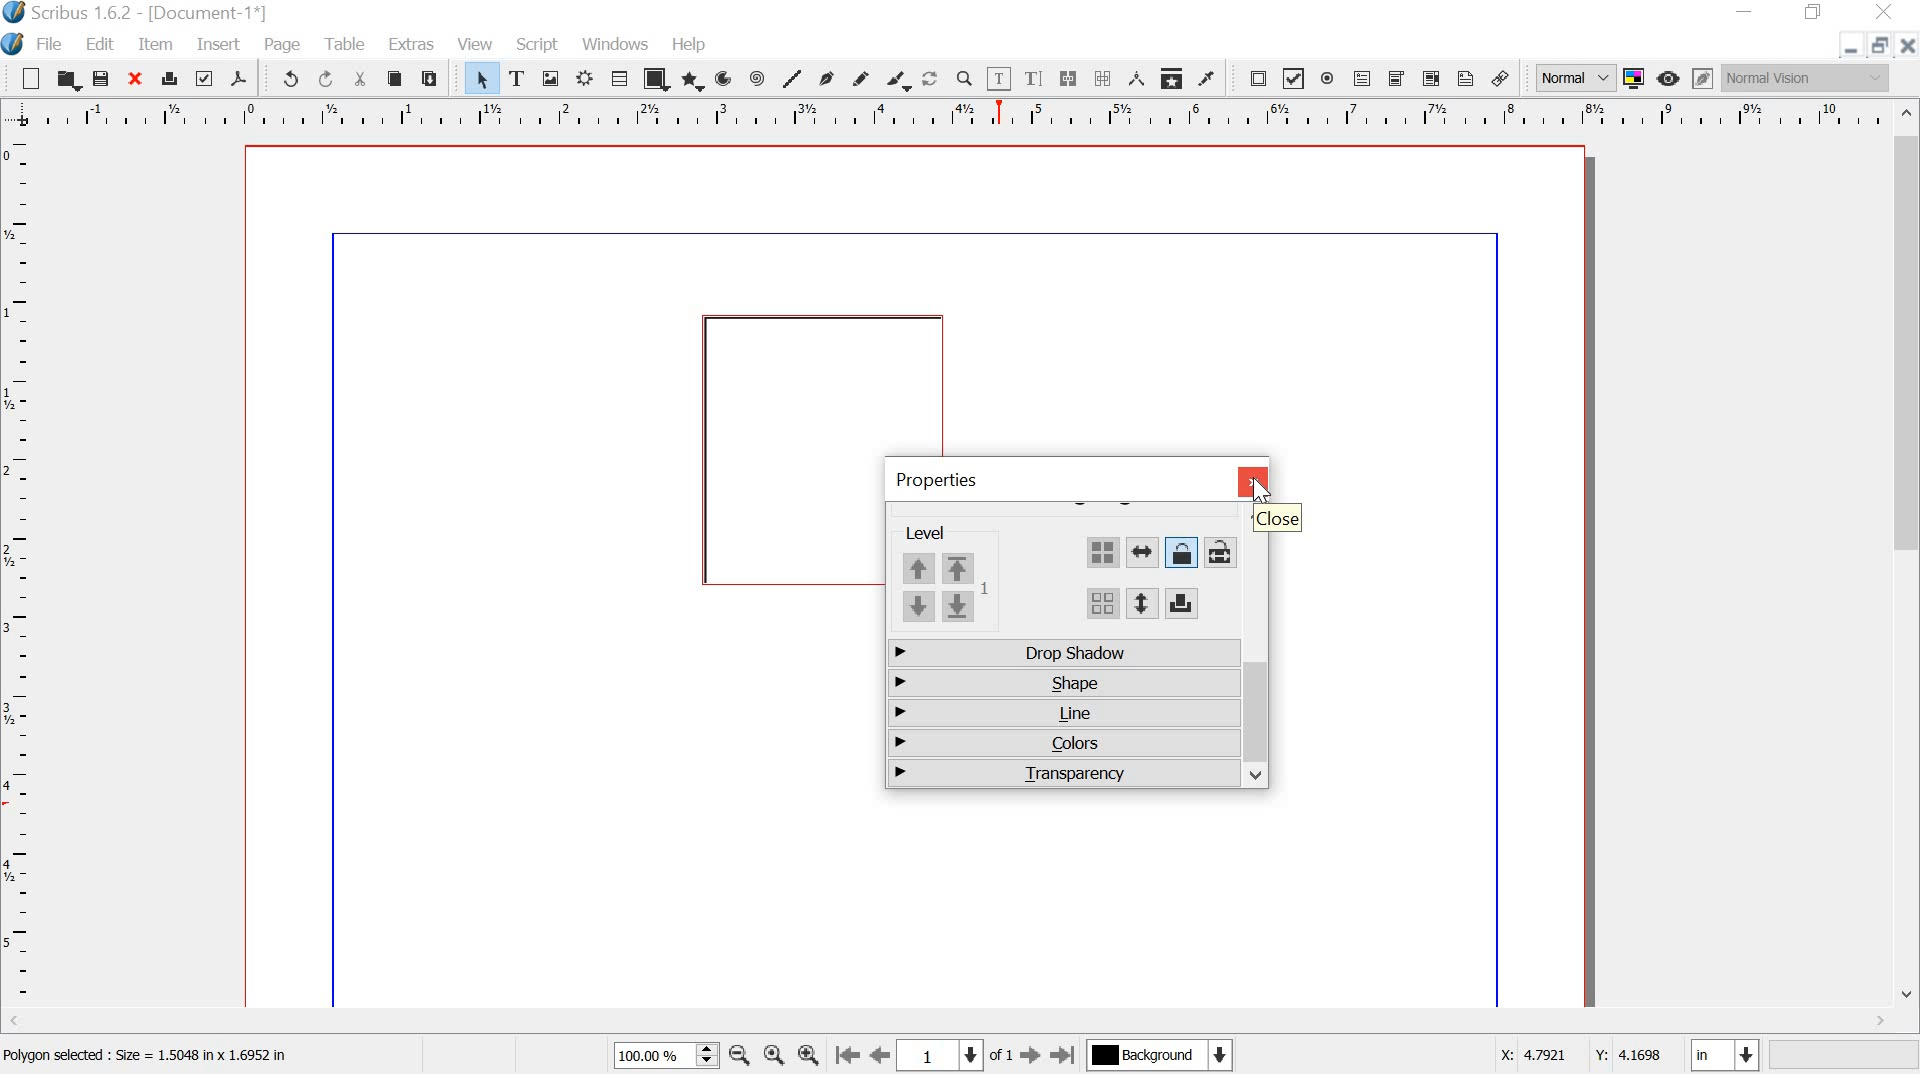 This screenshot has height=1074, width=1920. What do you see at coordinates (949, 1023) in the screenshot?
I see `scrollbar` at bounding box center [949, 1023].